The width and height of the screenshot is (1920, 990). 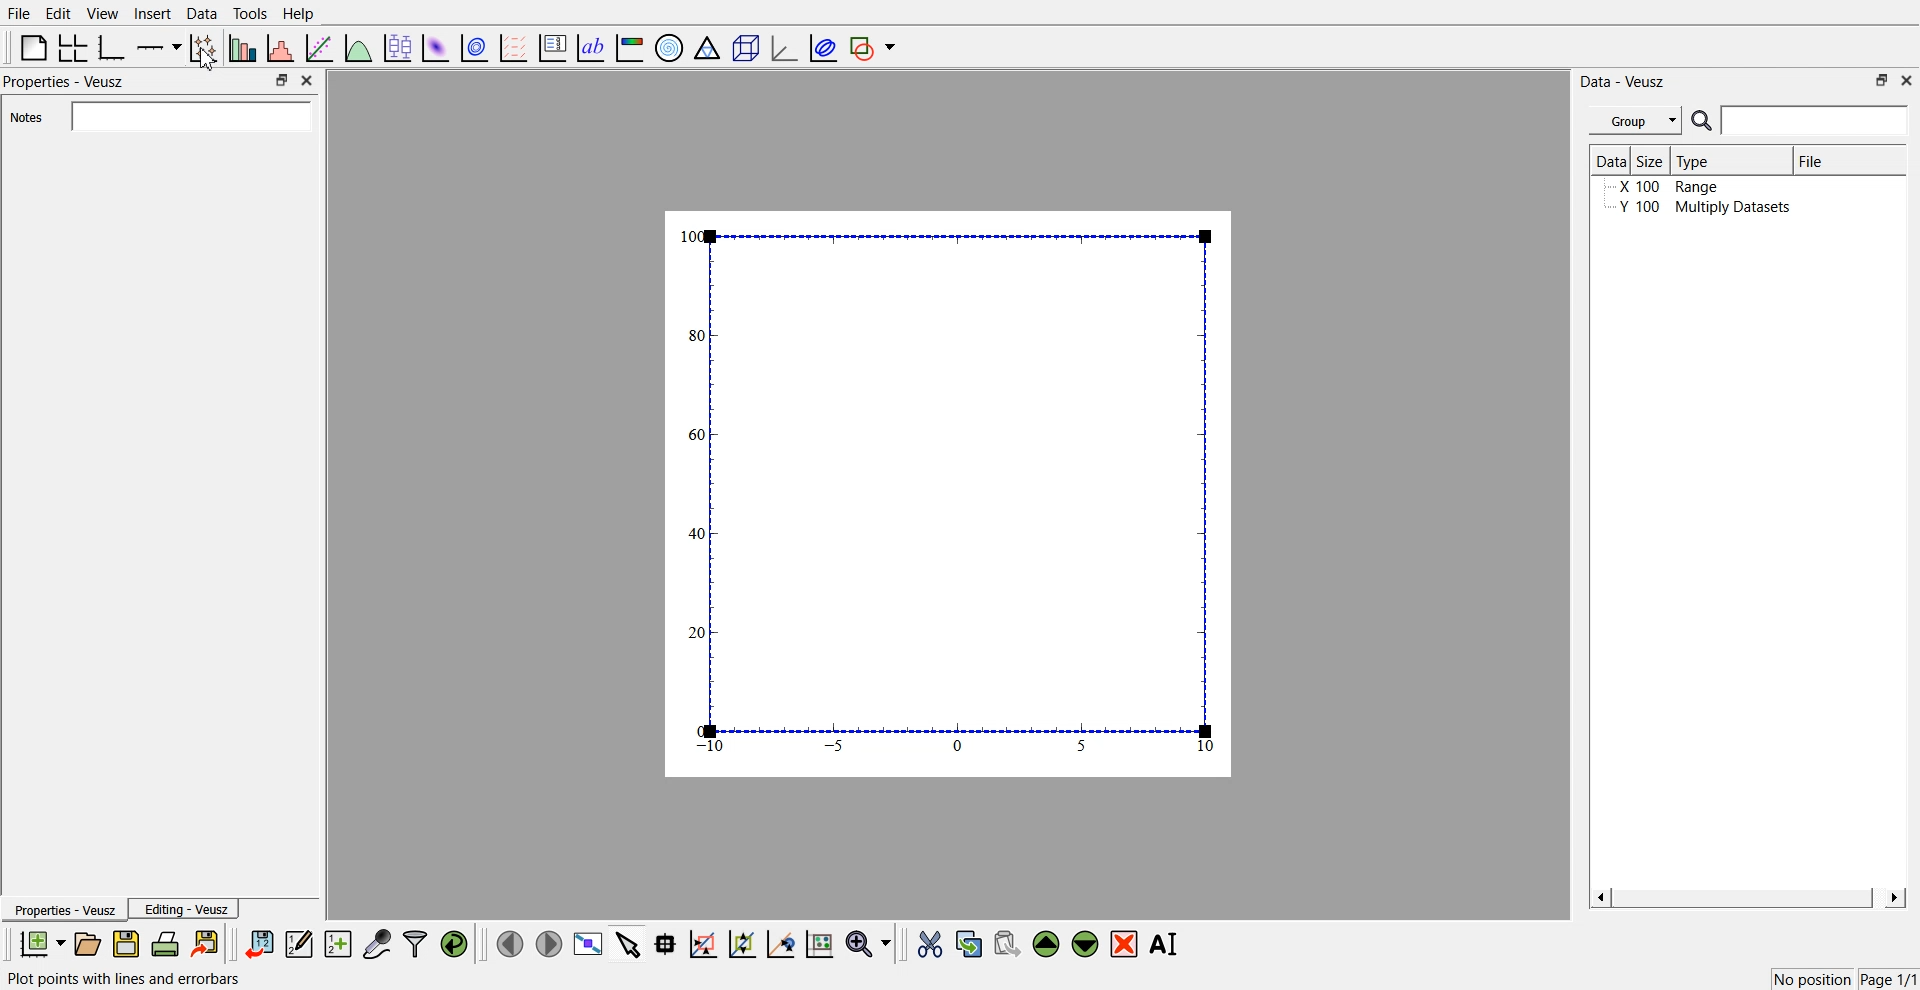 I want to click on Notes, so click(x=33, y=117).